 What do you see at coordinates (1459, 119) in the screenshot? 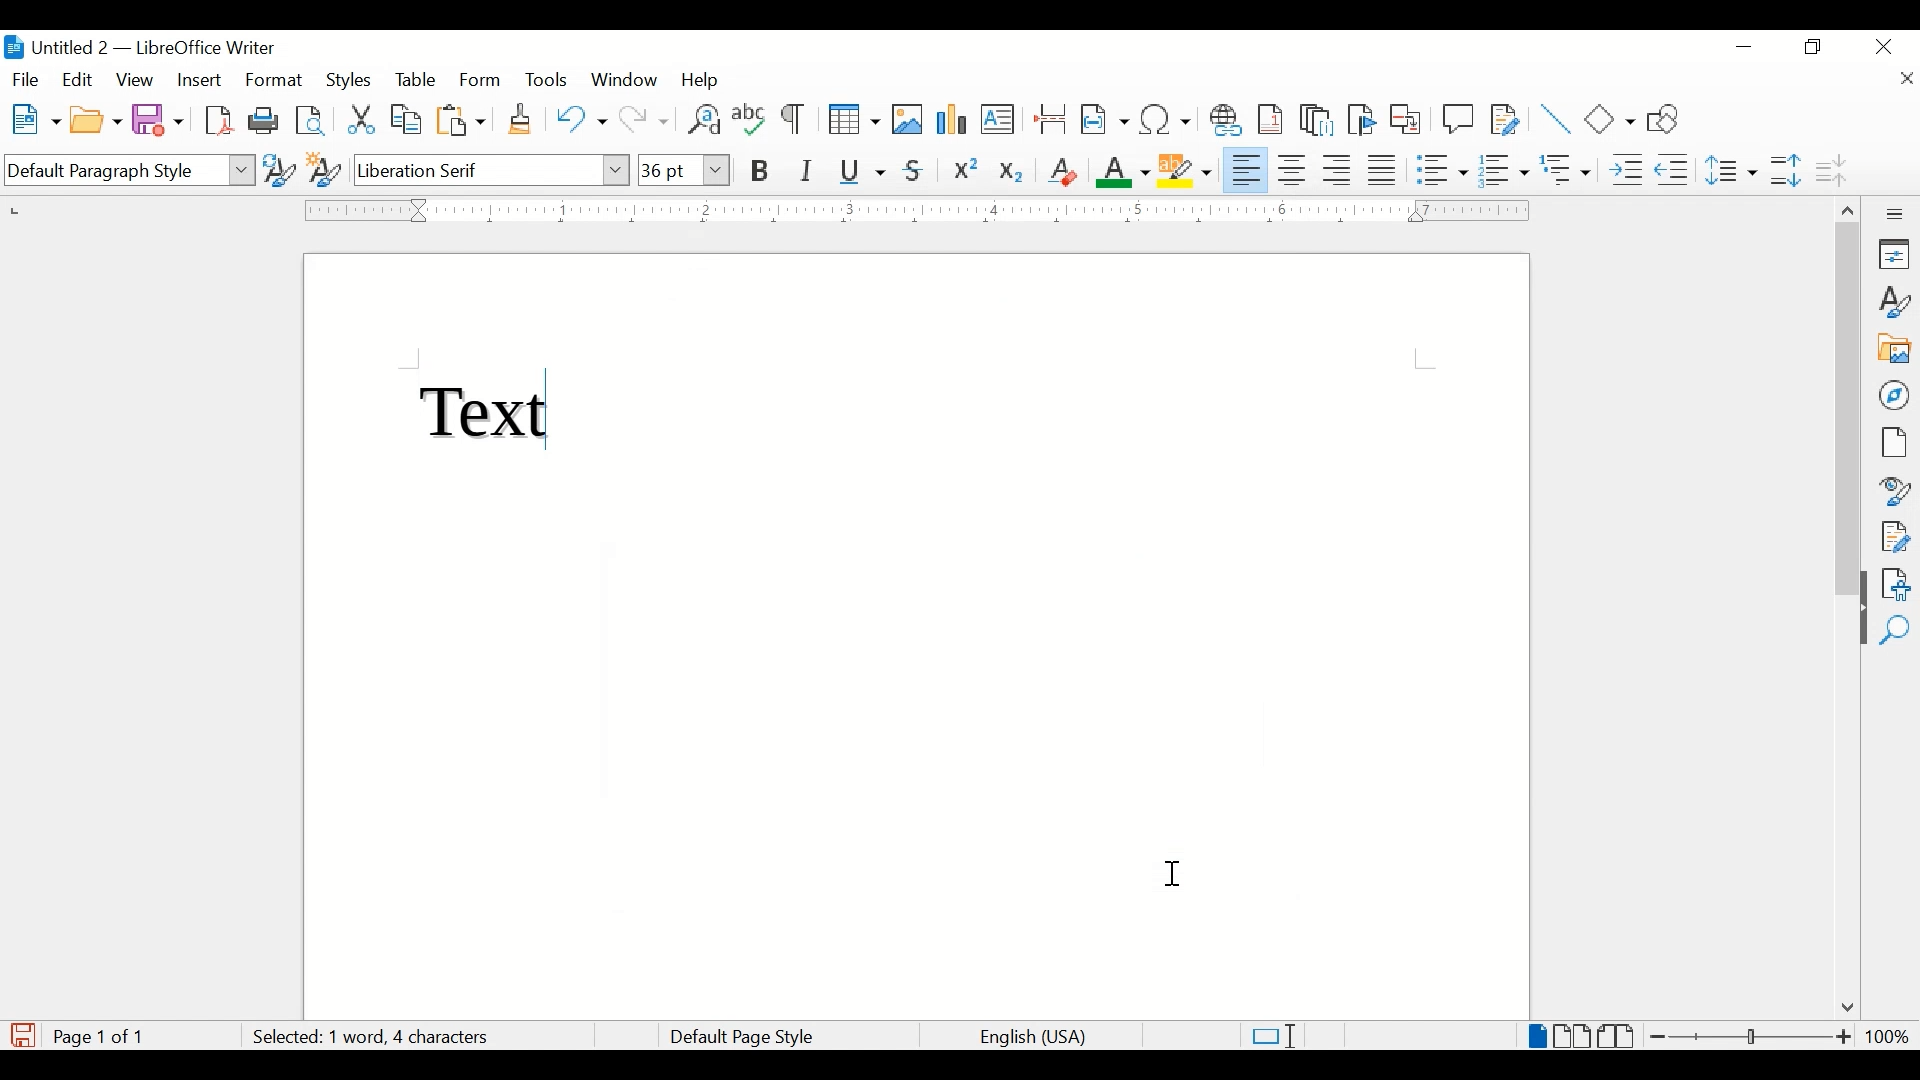
I see `new comment` at bounding box center [1459, 119].